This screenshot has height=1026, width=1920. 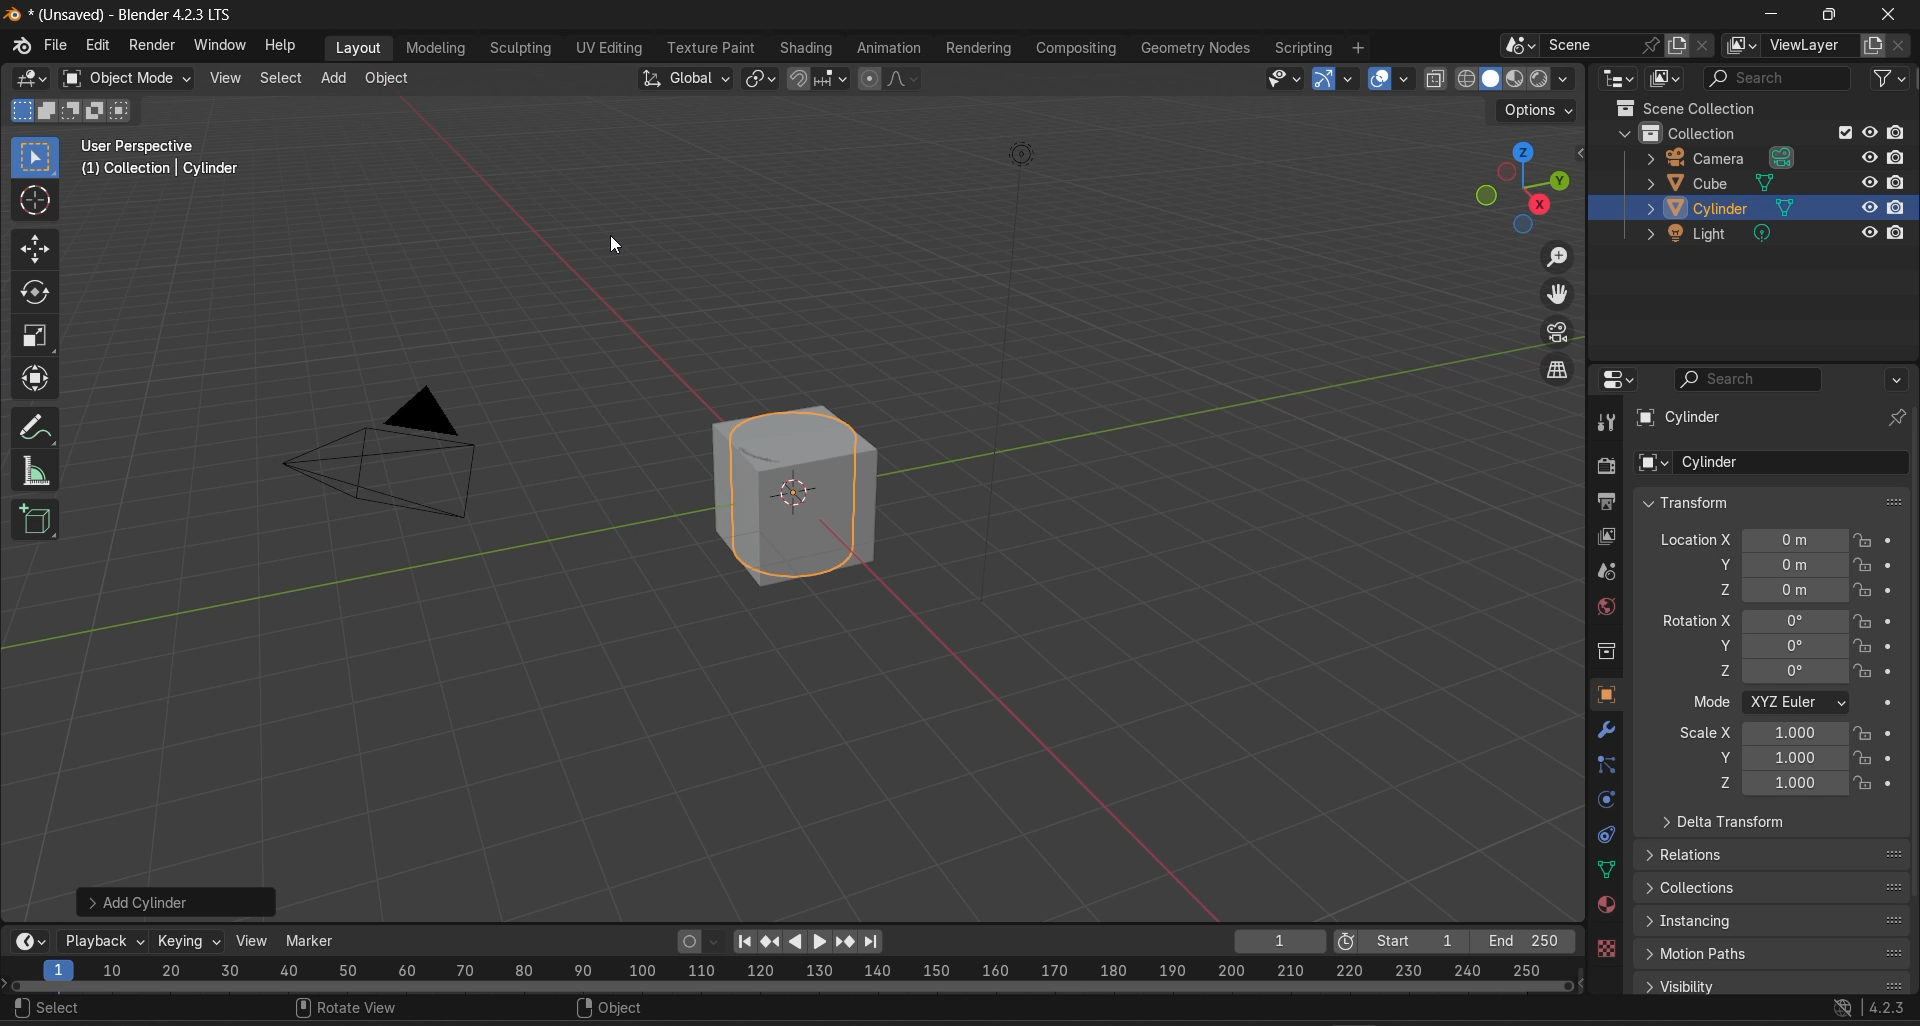 I want to click on cube, so click(x=1725, y=181).